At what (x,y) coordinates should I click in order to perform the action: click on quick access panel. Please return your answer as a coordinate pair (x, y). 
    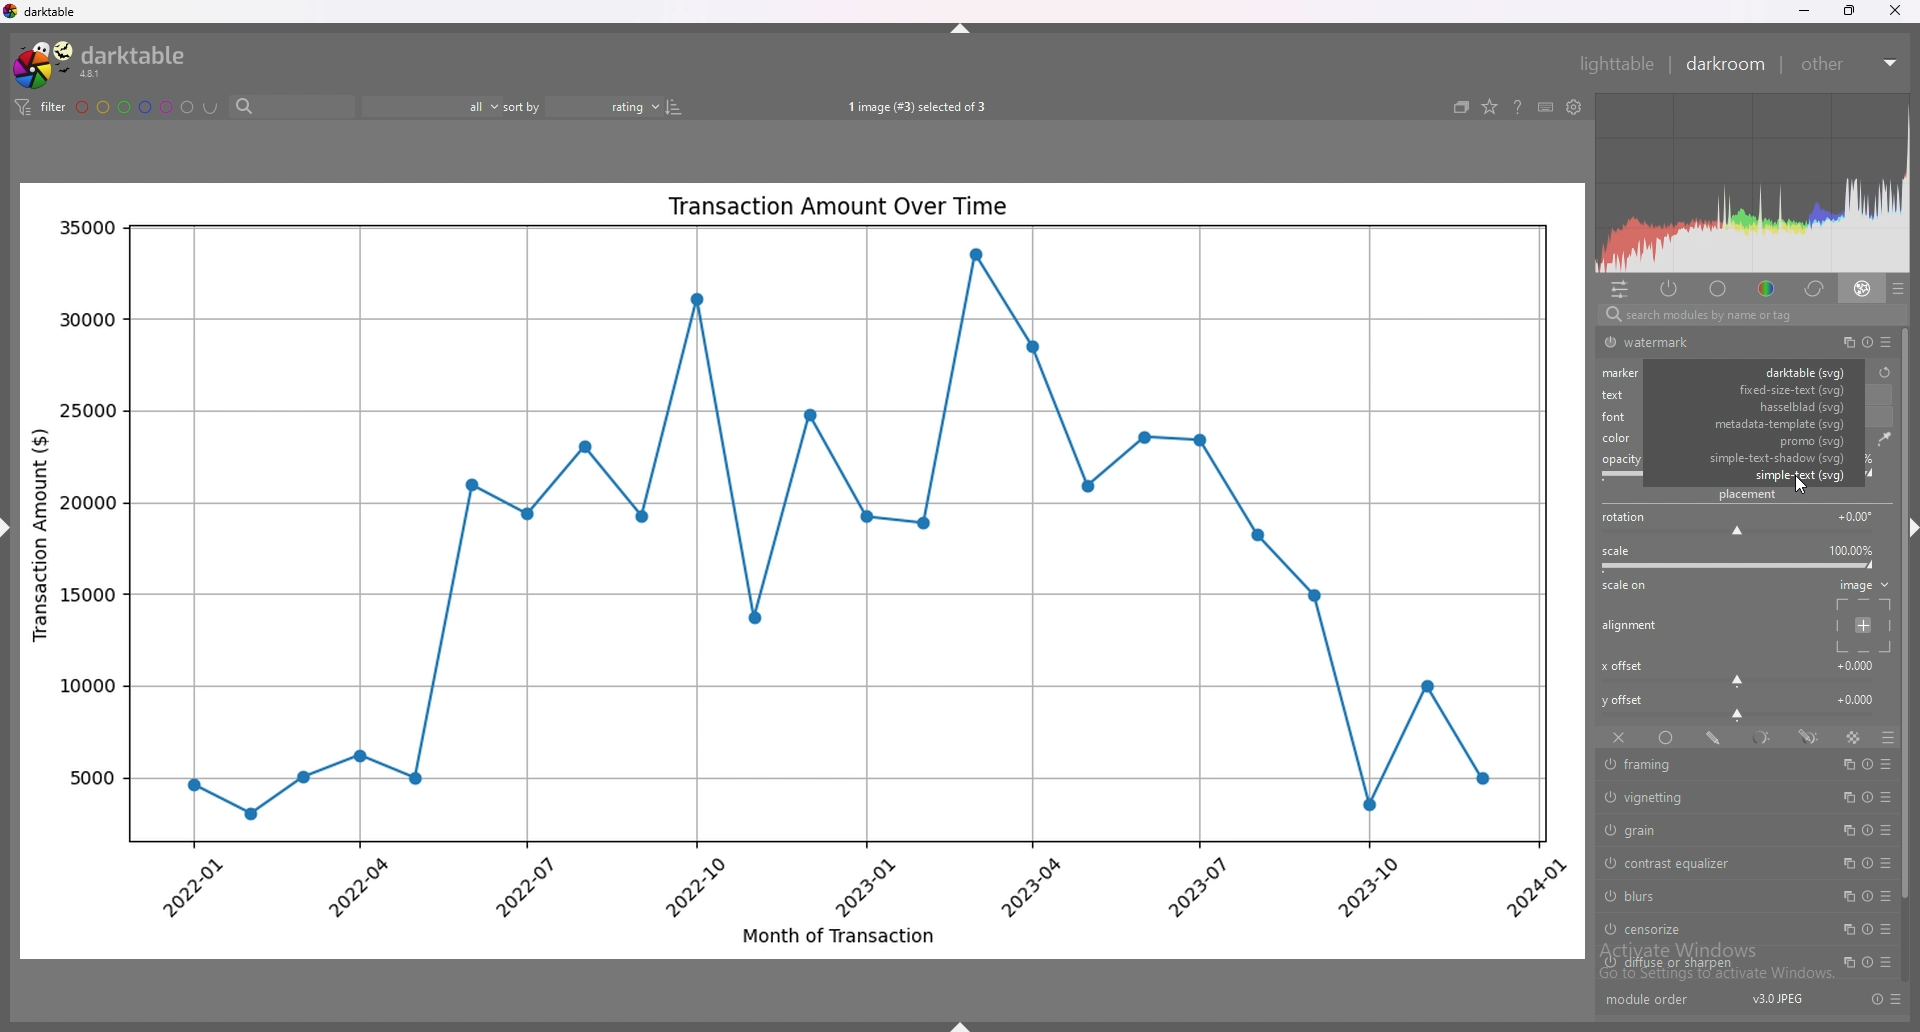
    Looking at the image, I should click on (1619, 289).